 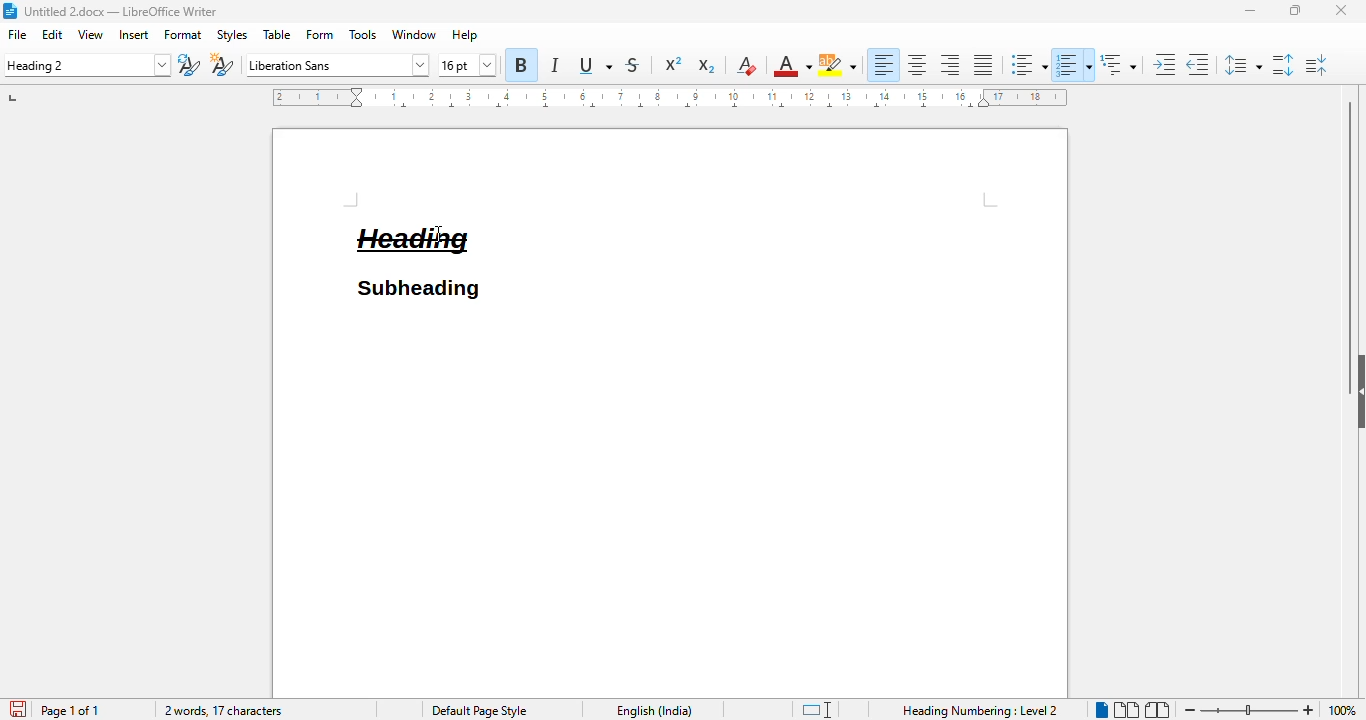 I want to click on Document, so click(x=671, y=500).